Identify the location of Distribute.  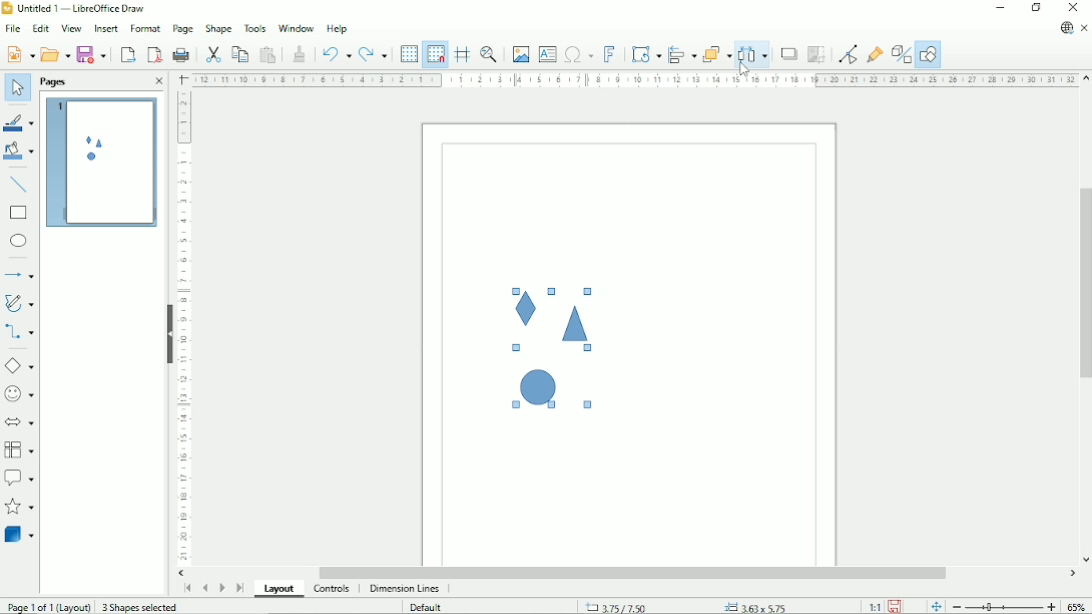
(753, 54).